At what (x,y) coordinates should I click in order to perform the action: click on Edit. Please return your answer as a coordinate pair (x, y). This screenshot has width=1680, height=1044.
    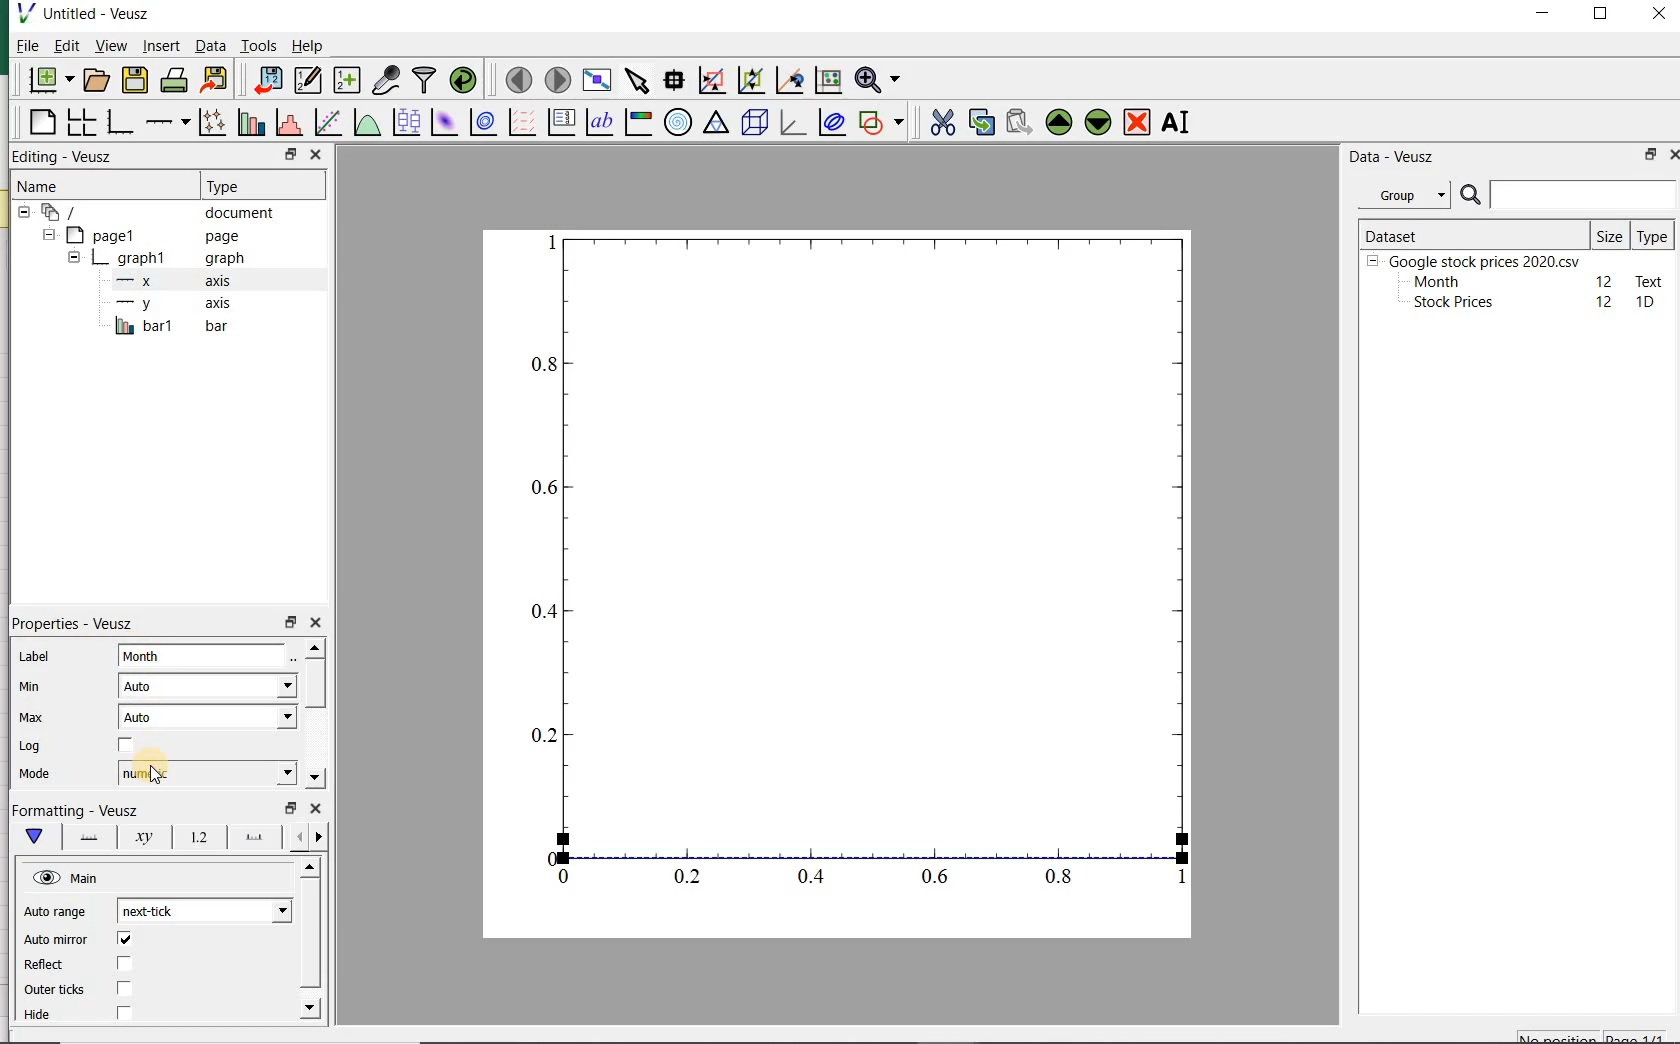
    Looking at the image, I should click on (65, 45).